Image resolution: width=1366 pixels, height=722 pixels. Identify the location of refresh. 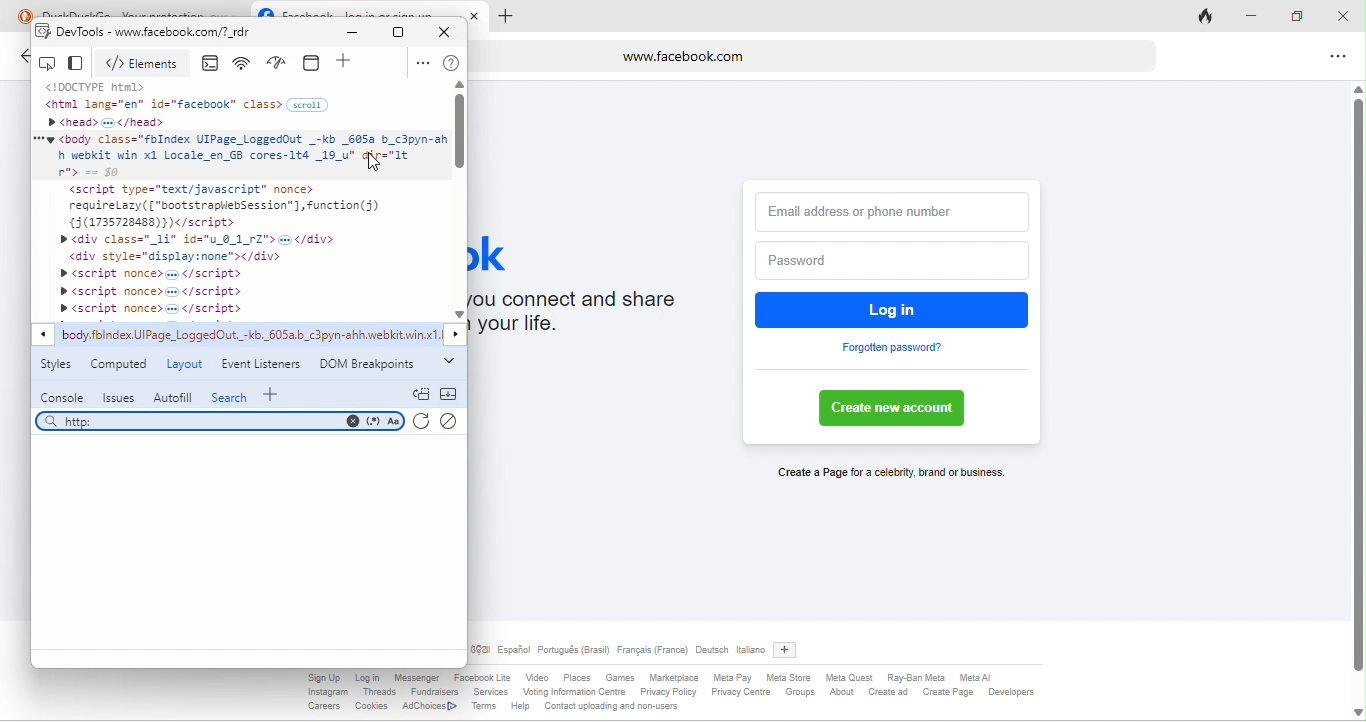
(422, 424).